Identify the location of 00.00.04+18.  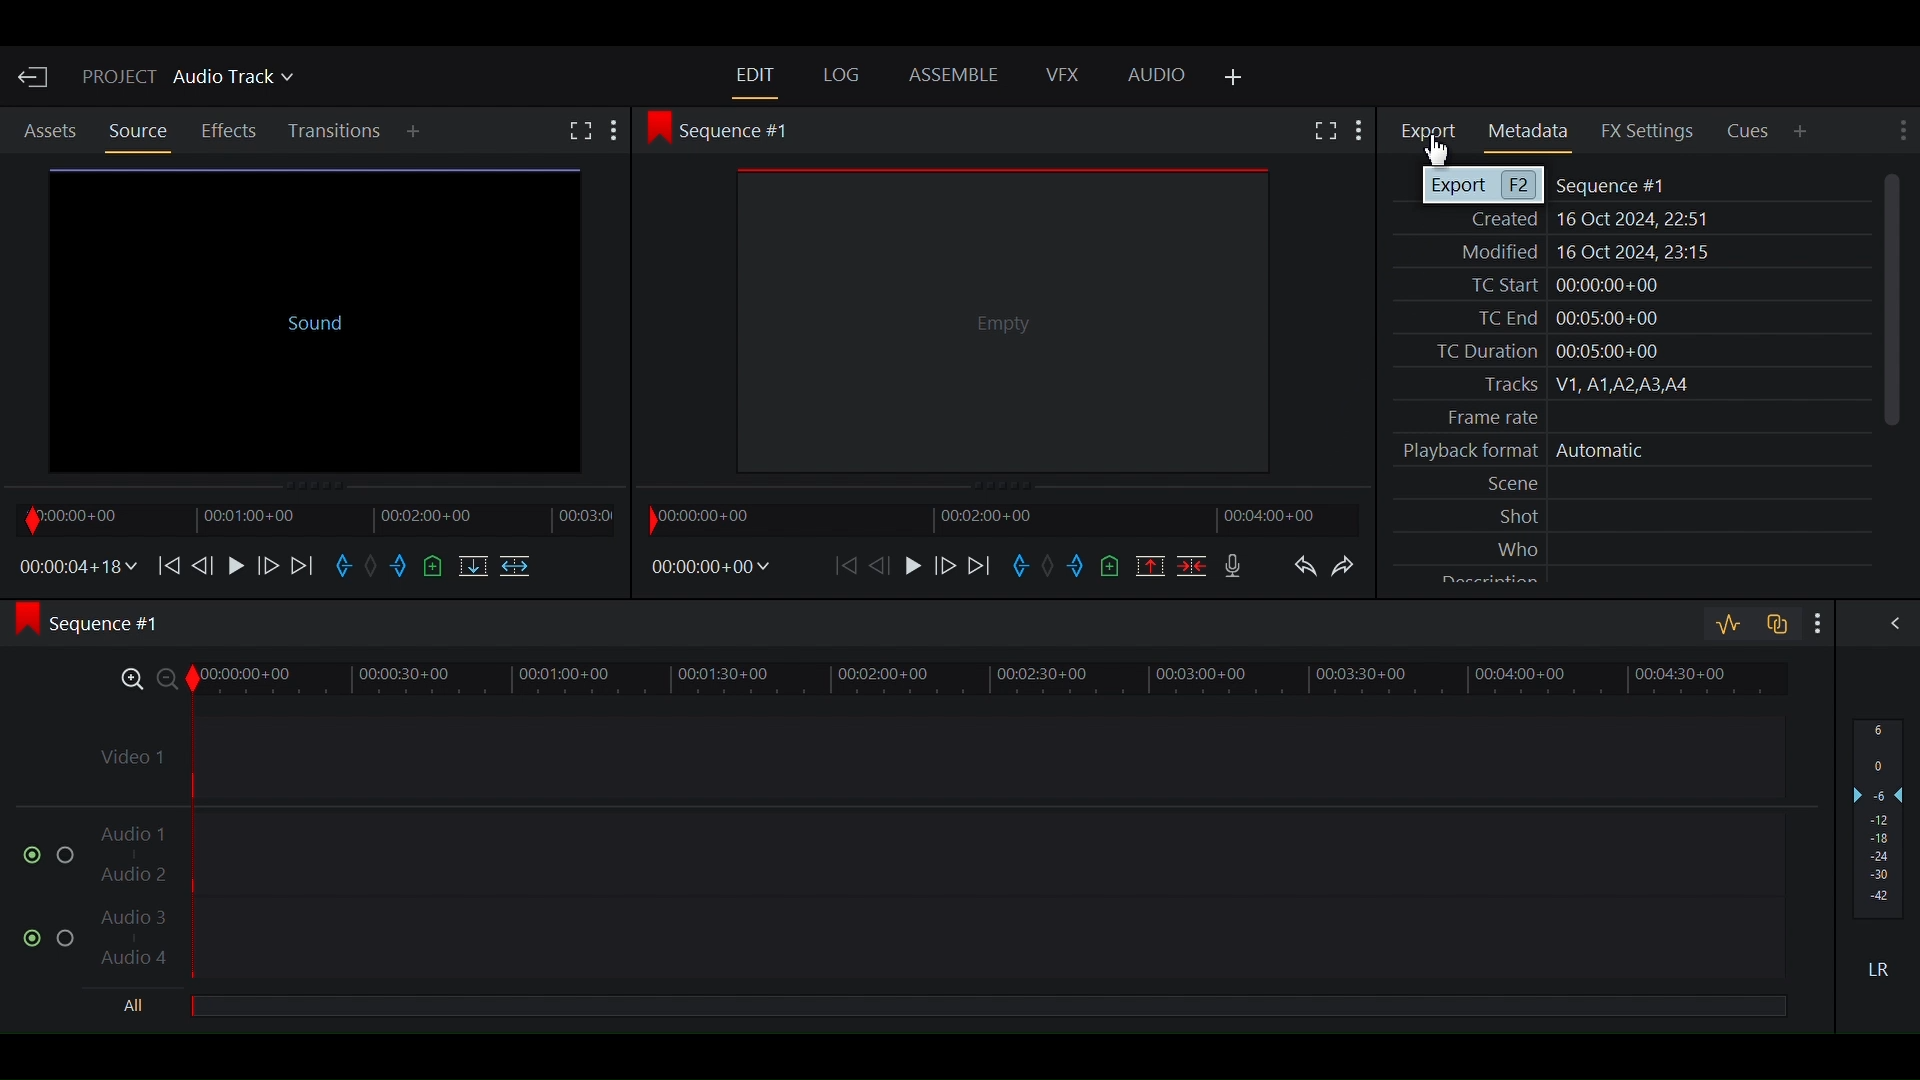
(73, 566).